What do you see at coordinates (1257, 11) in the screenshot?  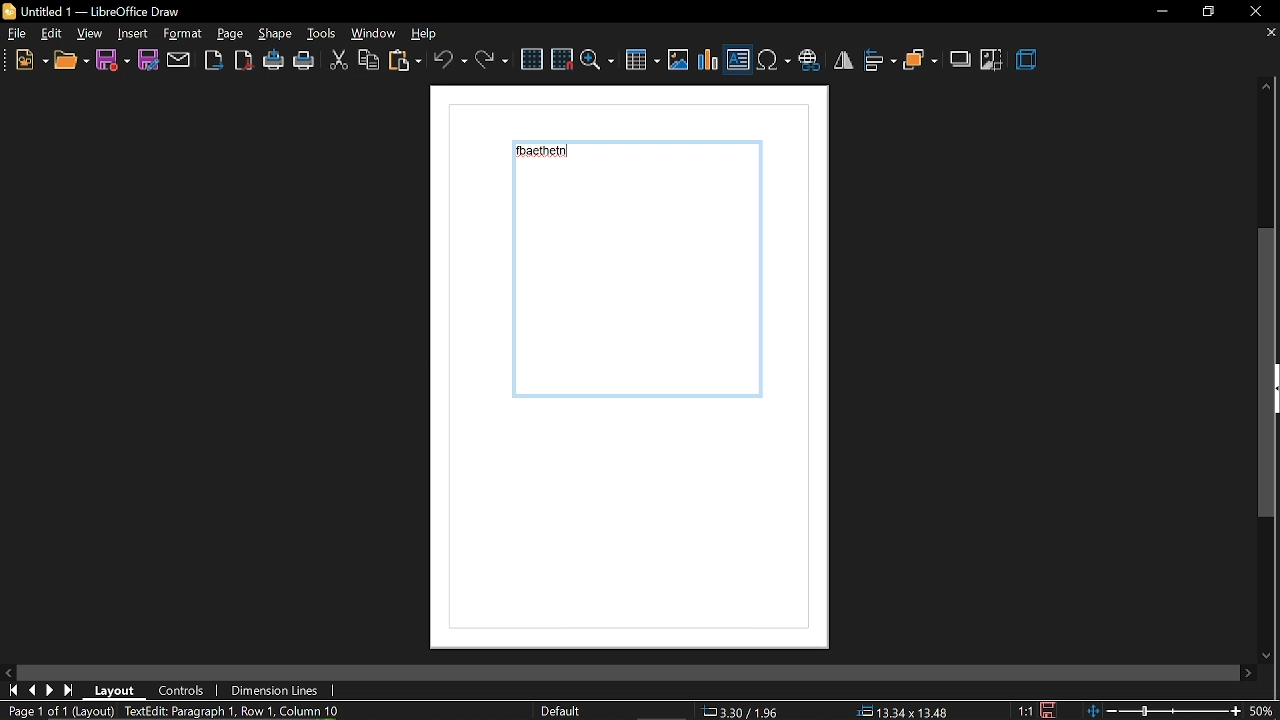 I see `close` at bounding box center [1257, 11].